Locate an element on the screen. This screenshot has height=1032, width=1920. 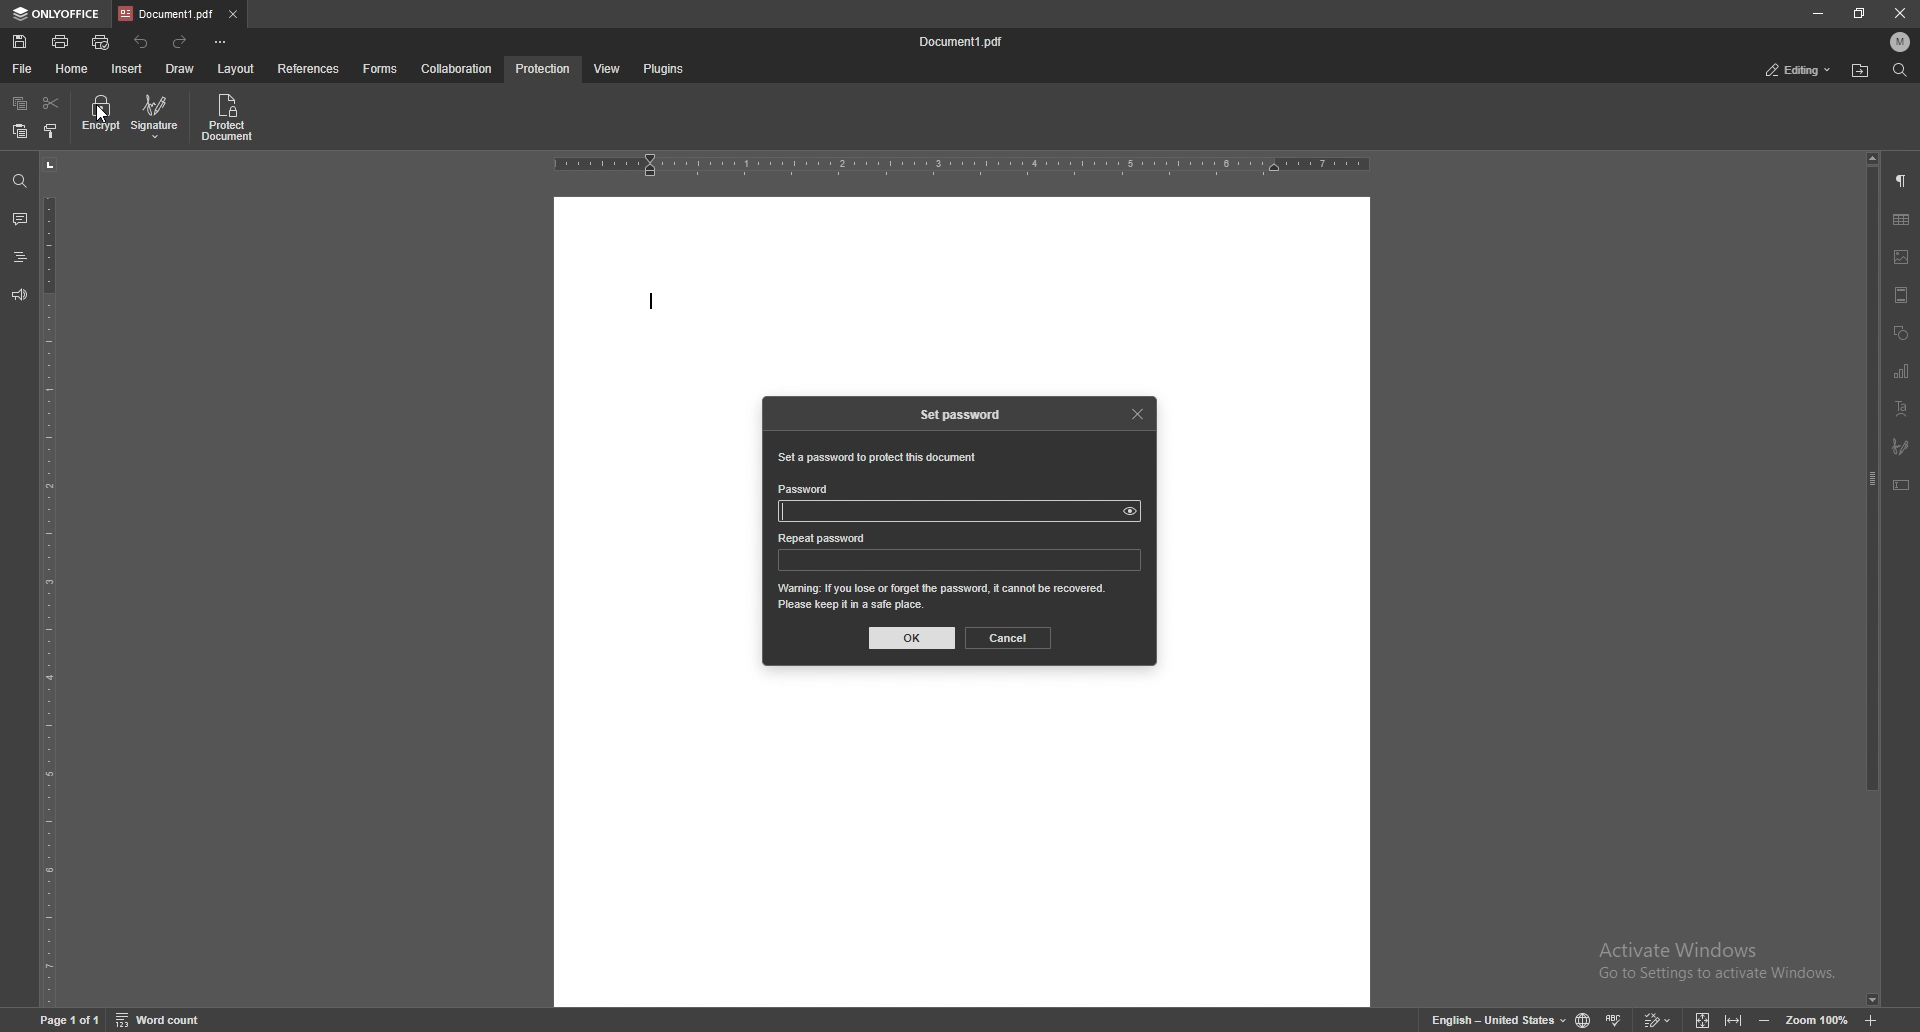
home is located at coordinates (71, 69).